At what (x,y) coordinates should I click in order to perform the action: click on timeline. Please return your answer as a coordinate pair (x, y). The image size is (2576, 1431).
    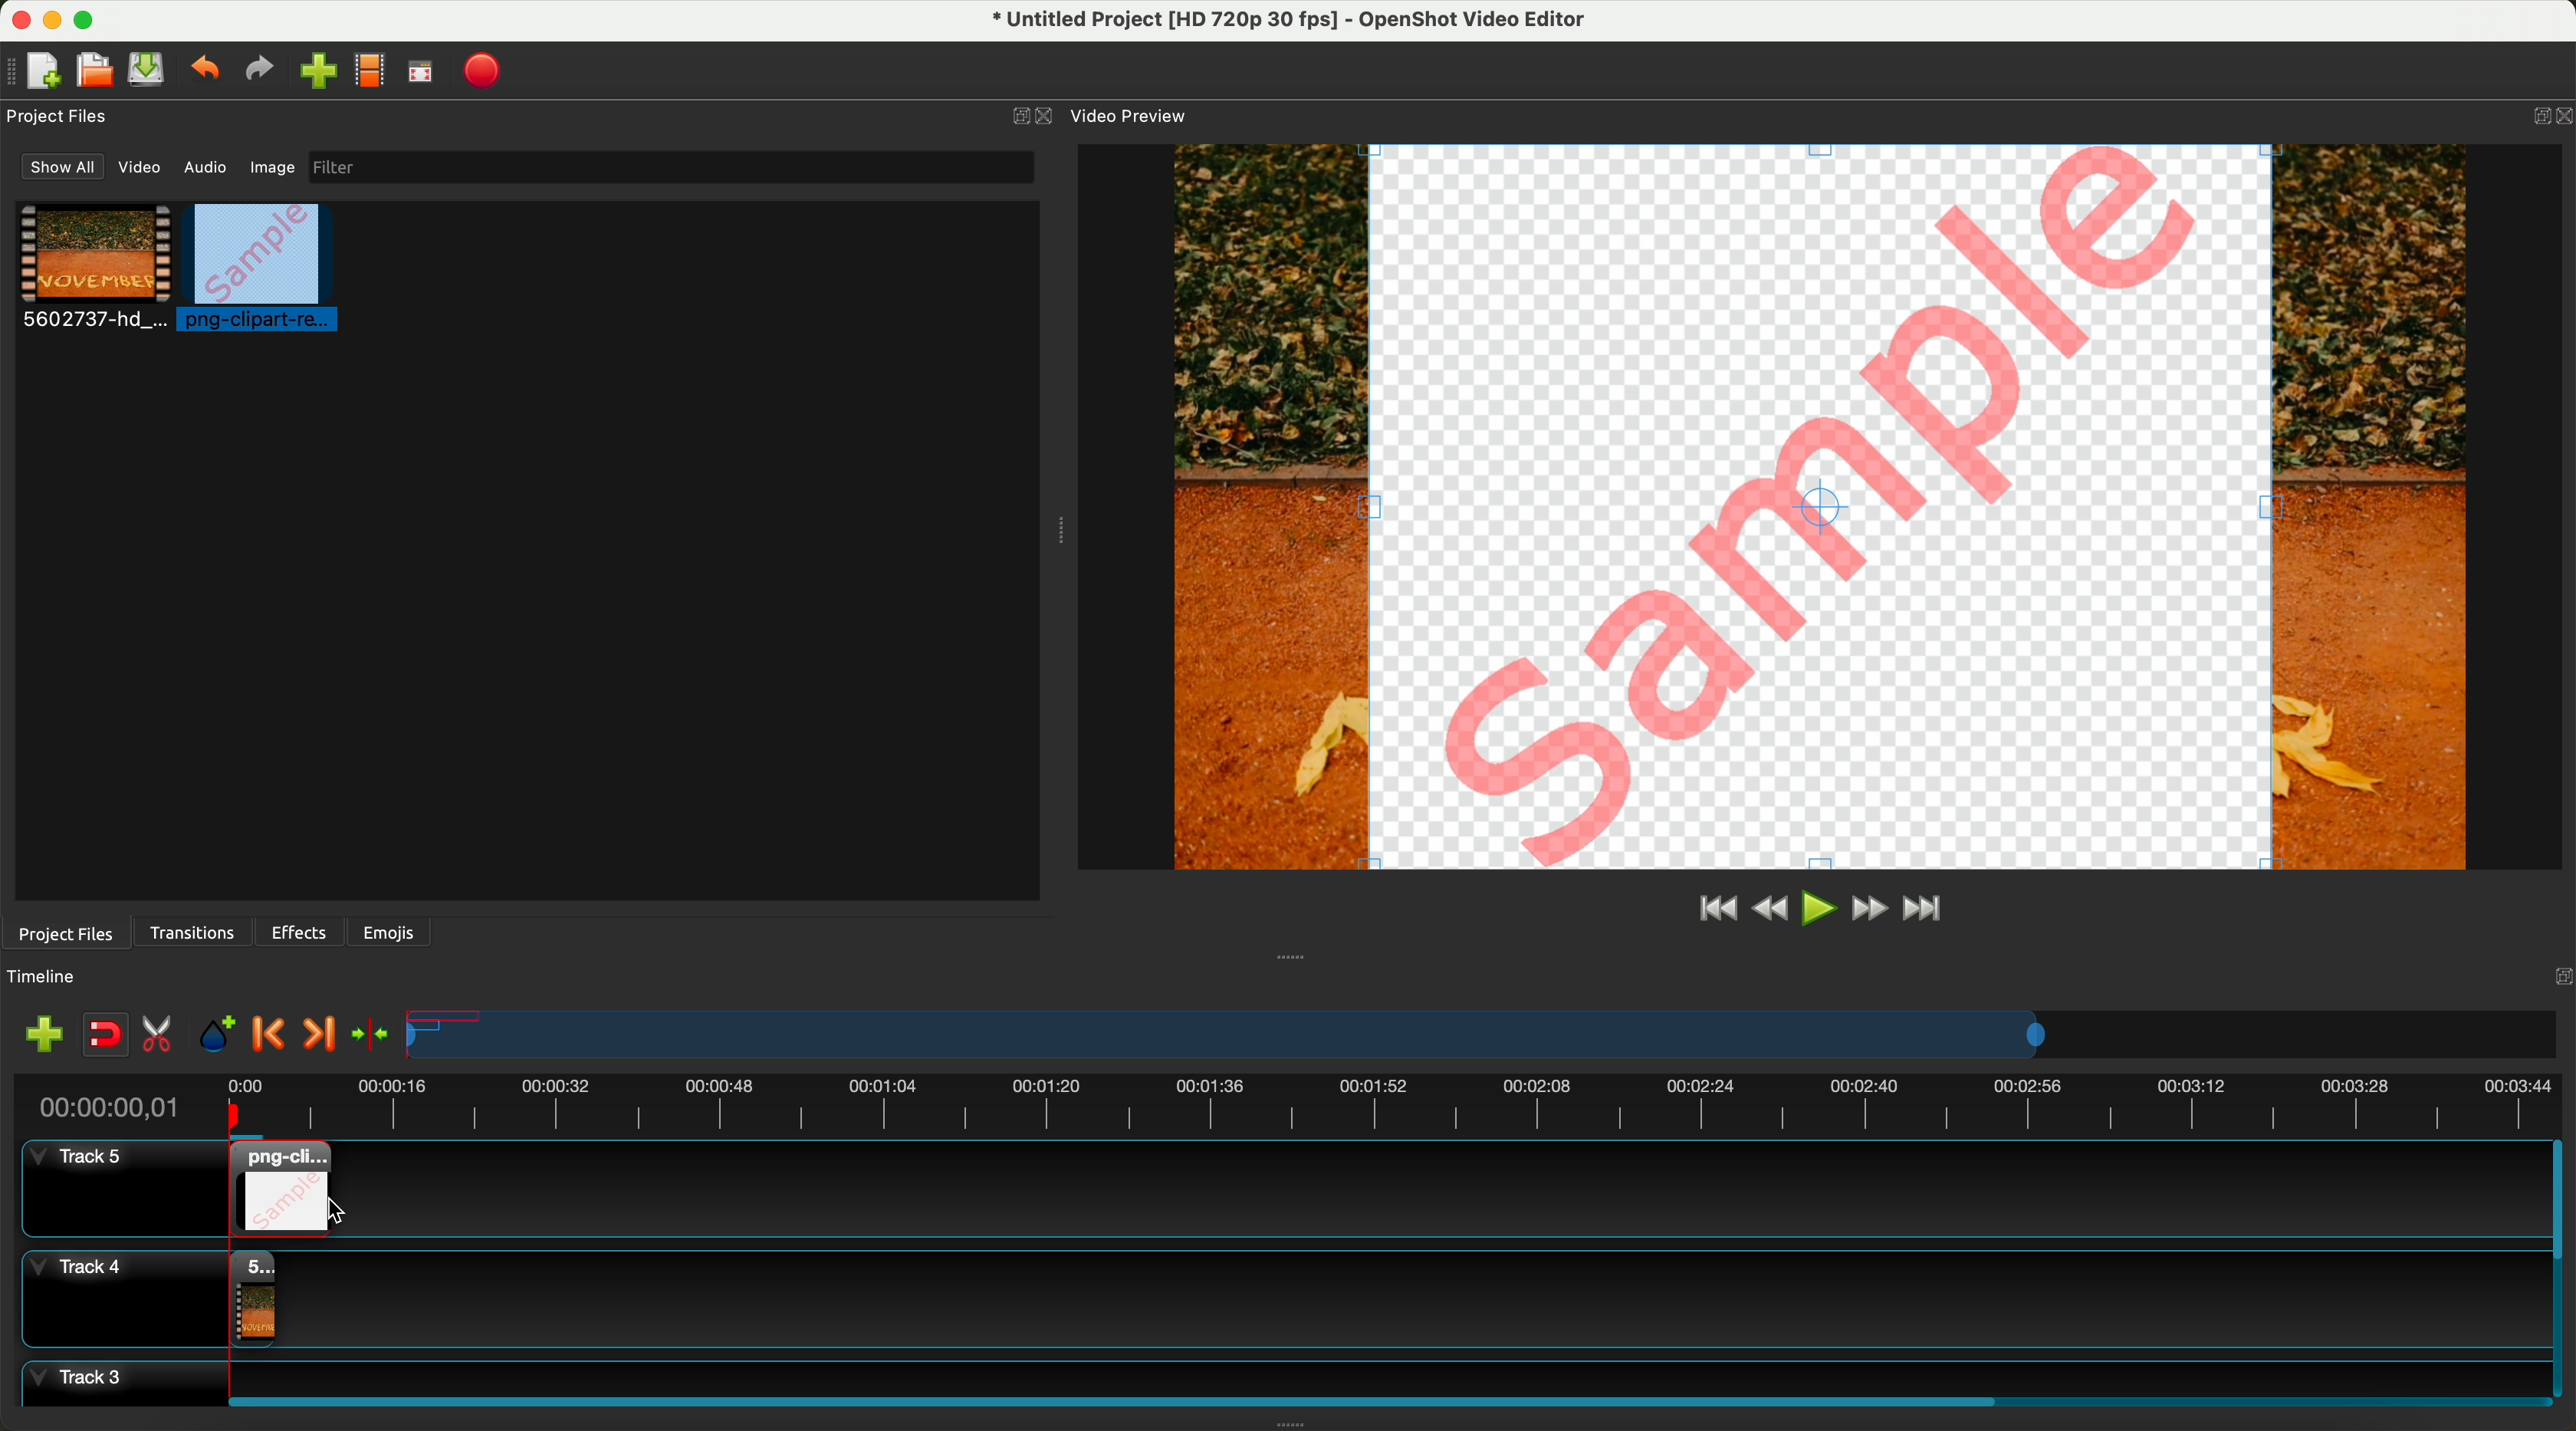
    Looking at the image, I should click on (1484, 1036).